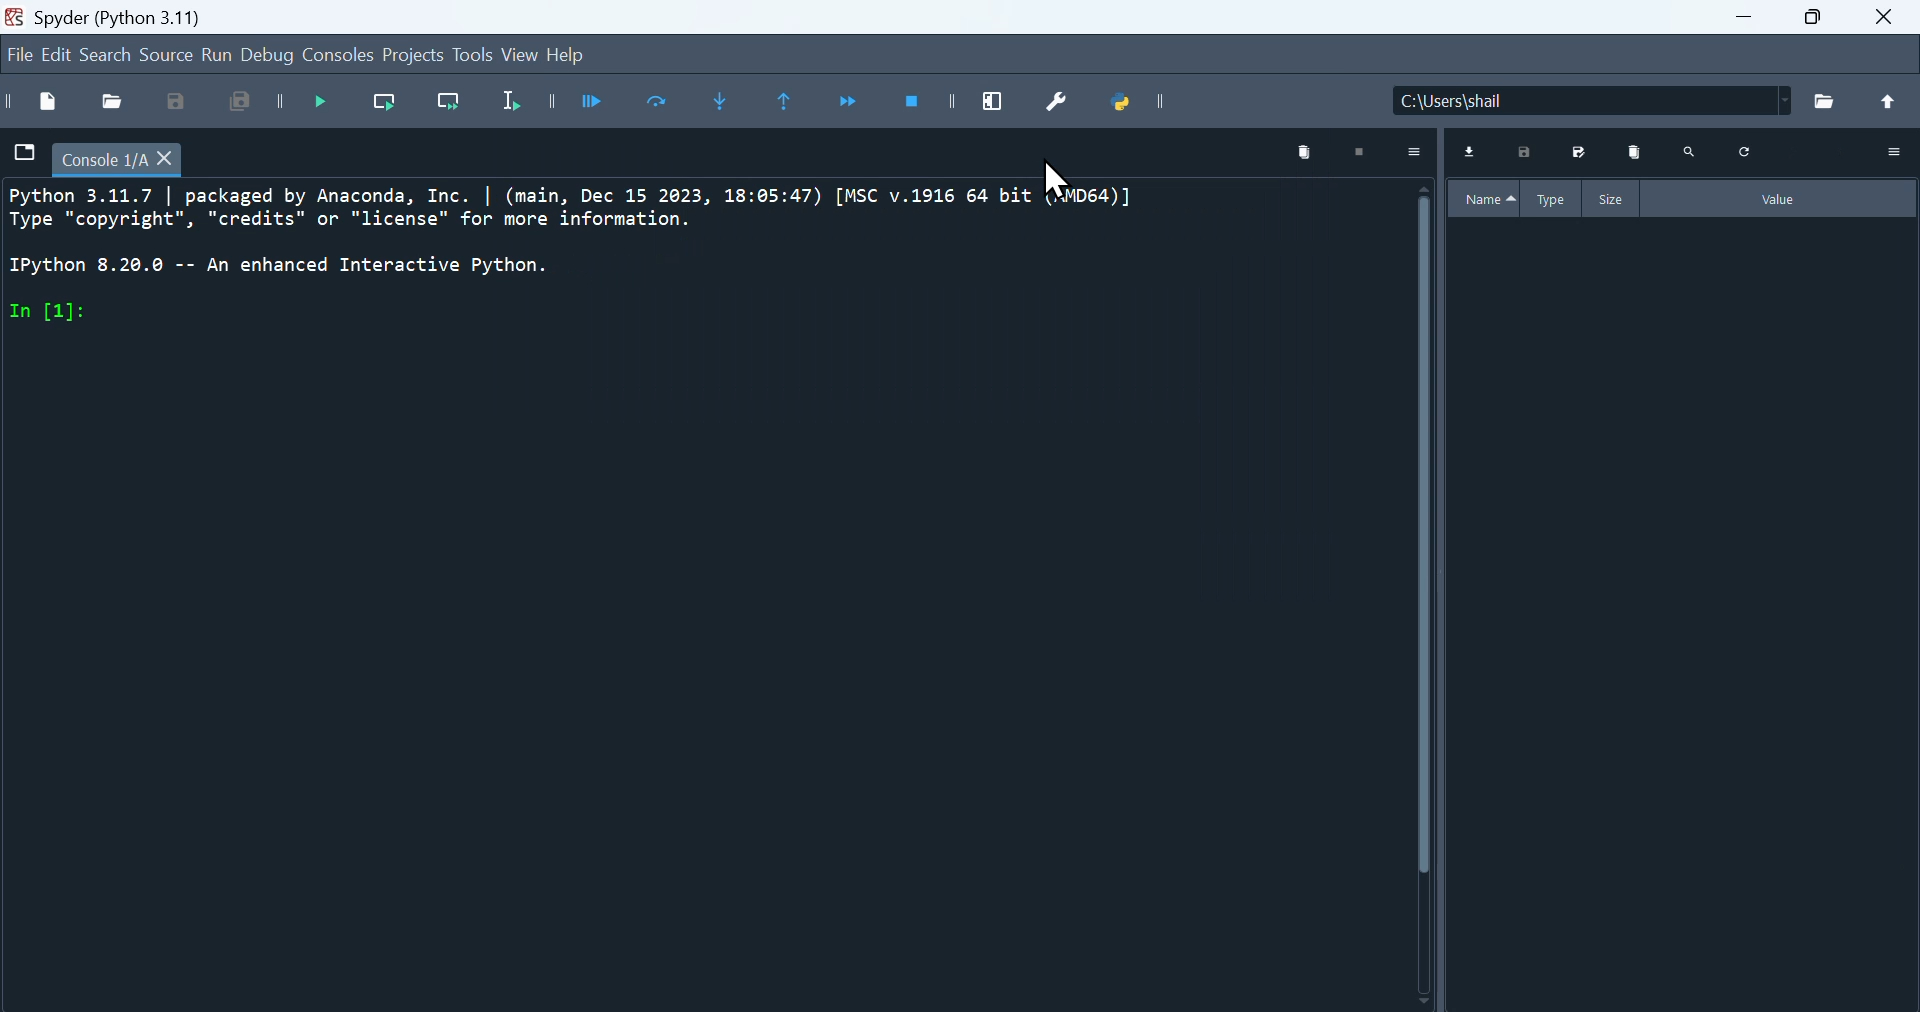 Image resolution: width=1920 pixels, height=1012 pixels. I want to click on Search, so click(110, 54).